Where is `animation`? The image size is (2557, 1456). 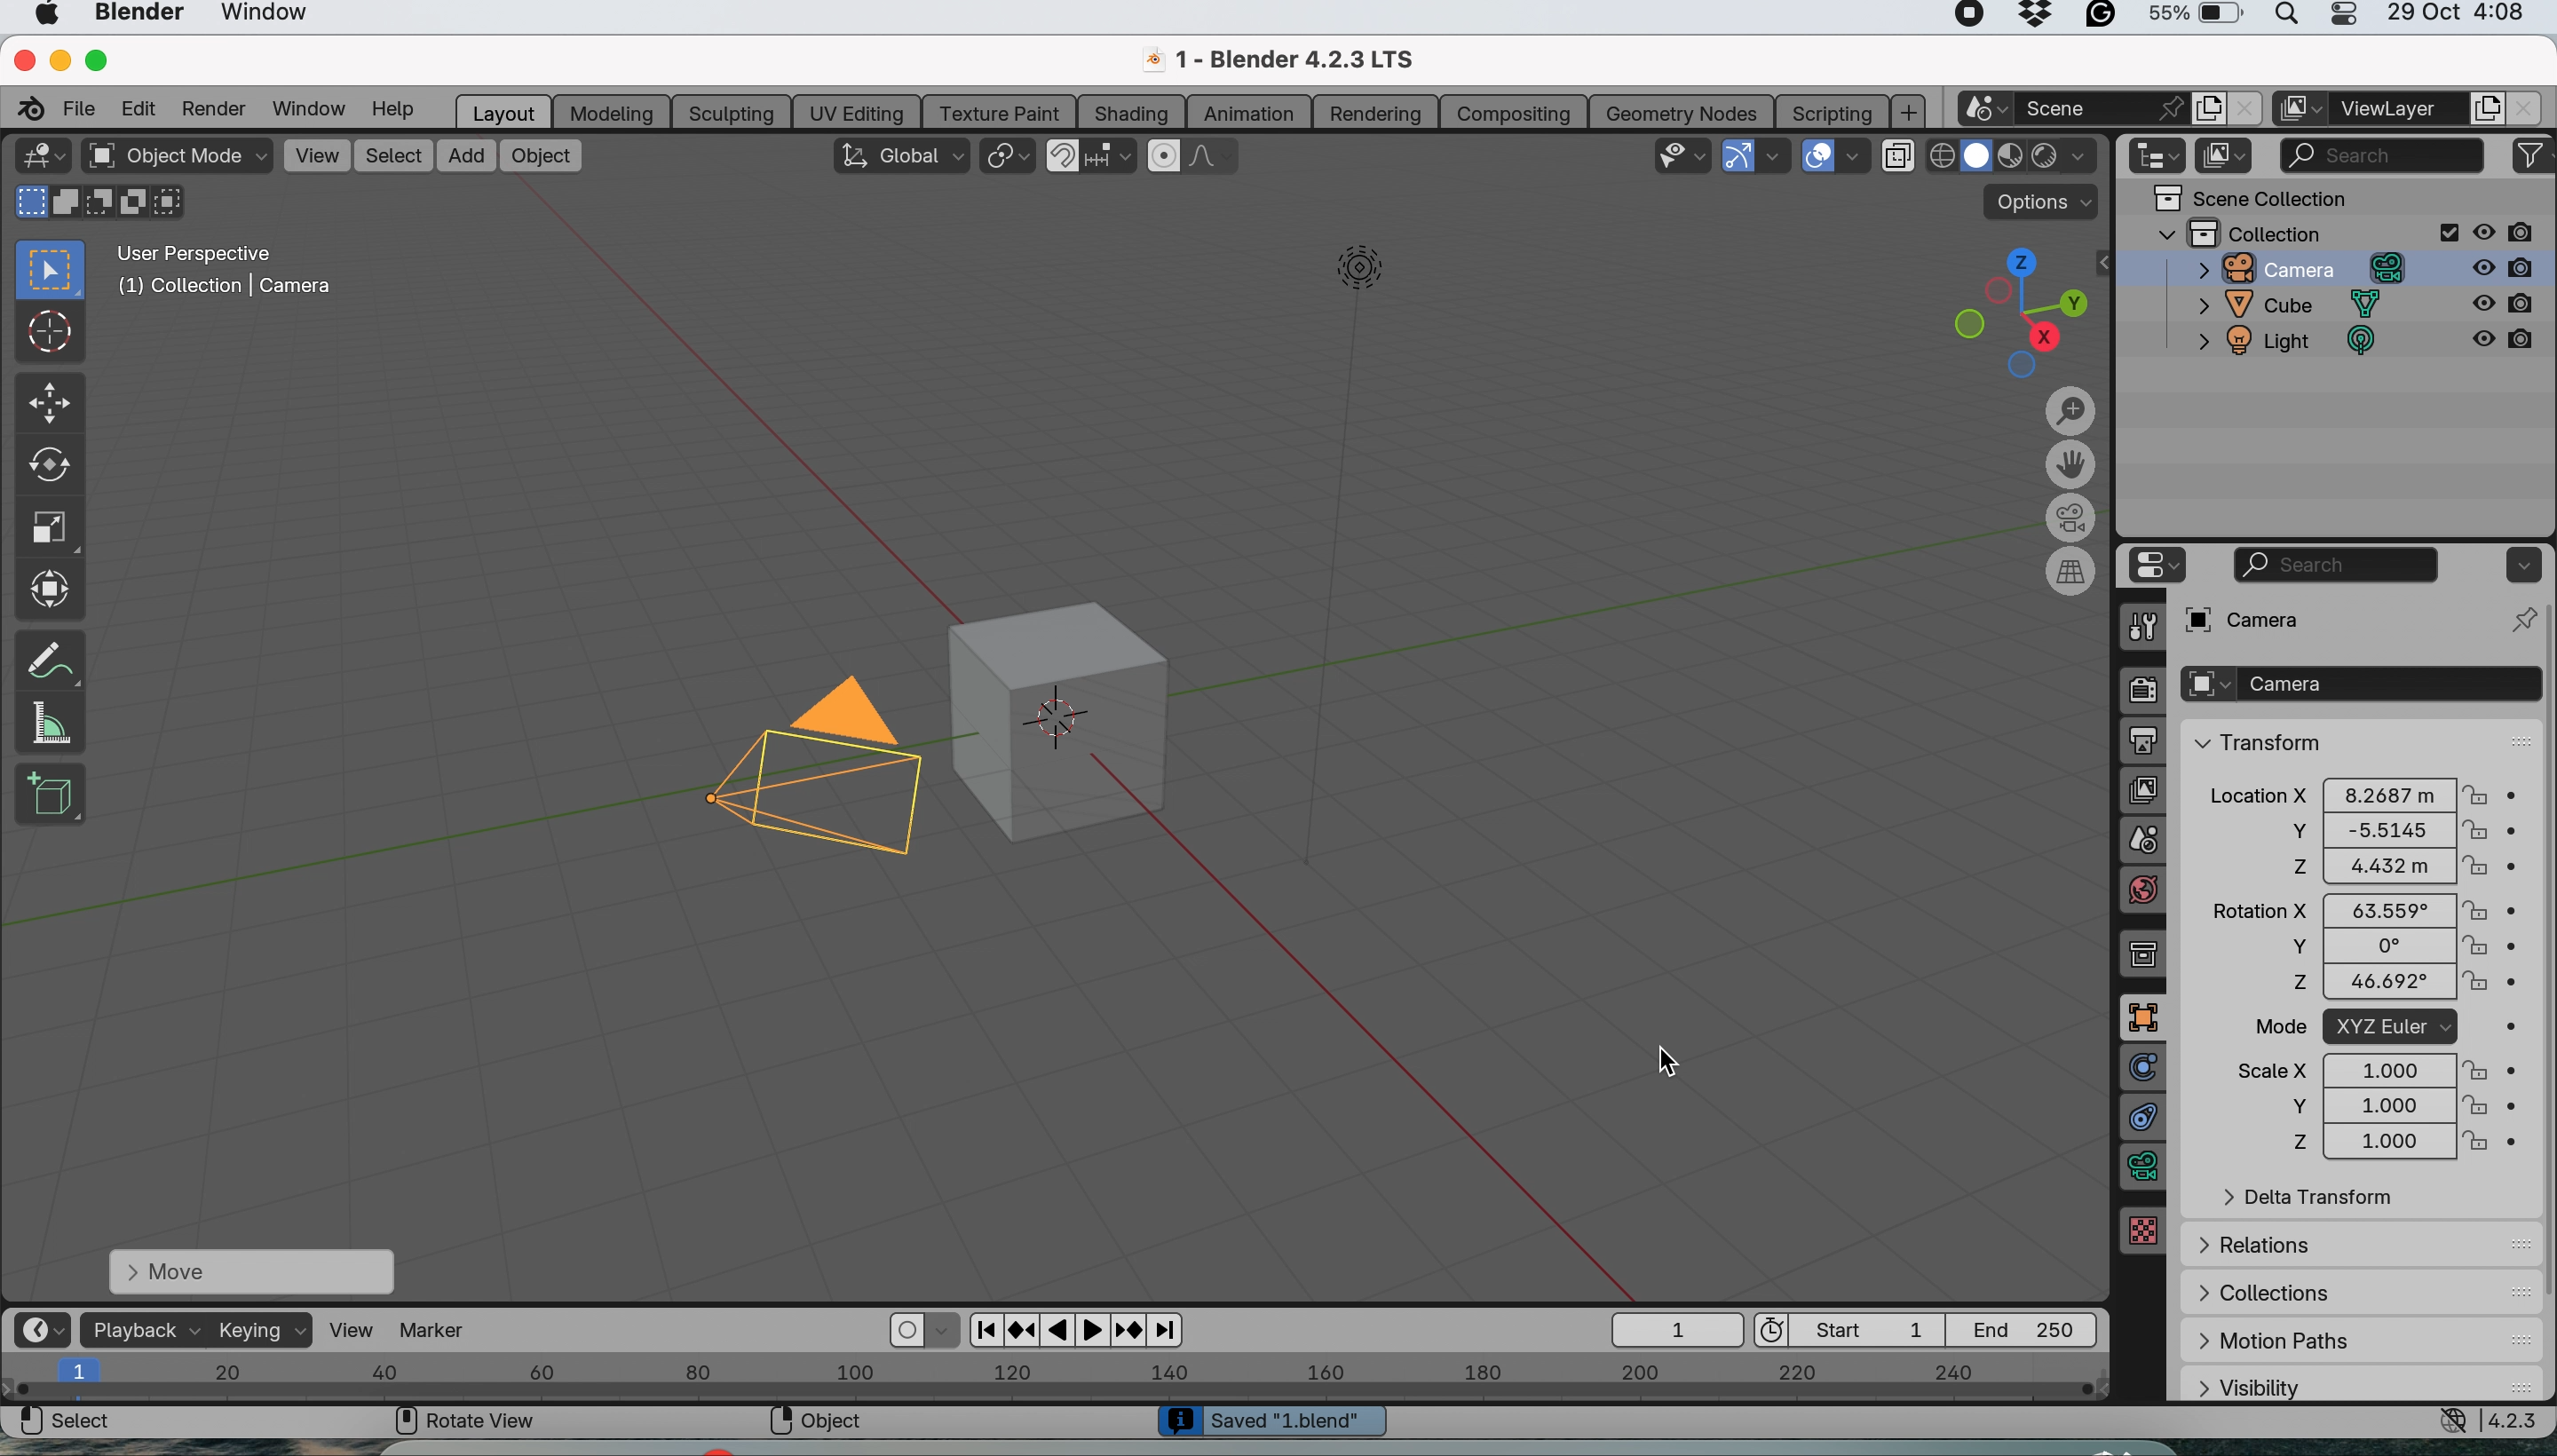
animation is located at coordinates (1249, 115).